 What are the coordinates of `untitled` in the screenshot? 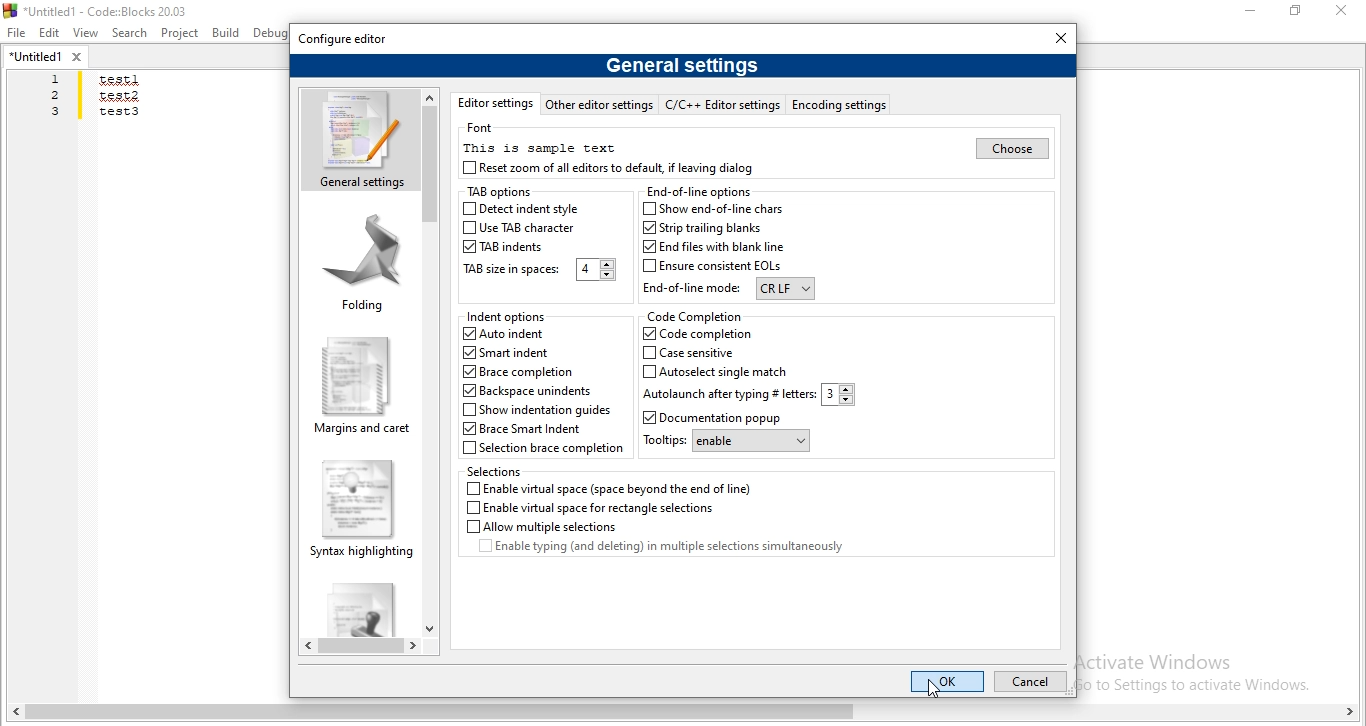 It's located at (46, 56).